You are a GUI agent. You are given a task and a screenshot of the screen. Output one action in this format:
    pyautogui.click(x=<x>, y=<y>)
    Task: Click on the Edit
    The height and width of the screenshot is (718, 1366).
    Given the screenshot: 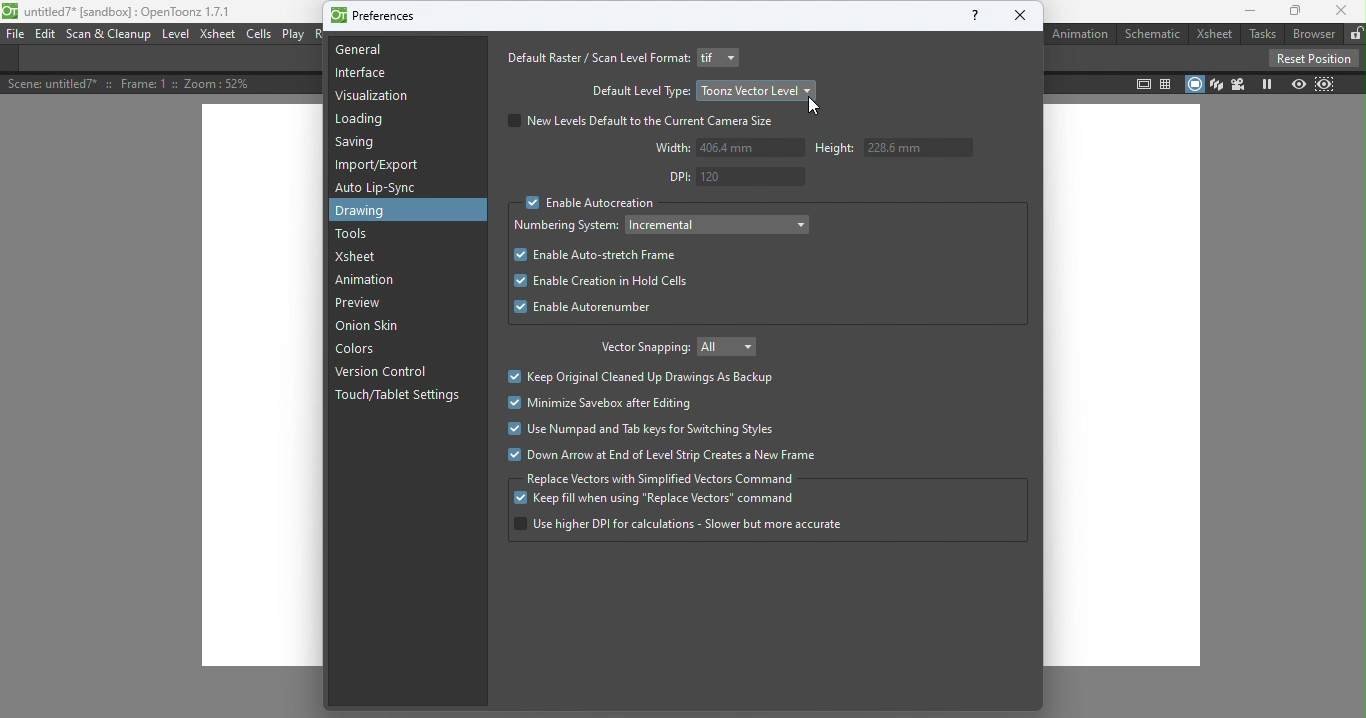 What is the action you would take?
    pyautogui.click(x=46, y=35)
    